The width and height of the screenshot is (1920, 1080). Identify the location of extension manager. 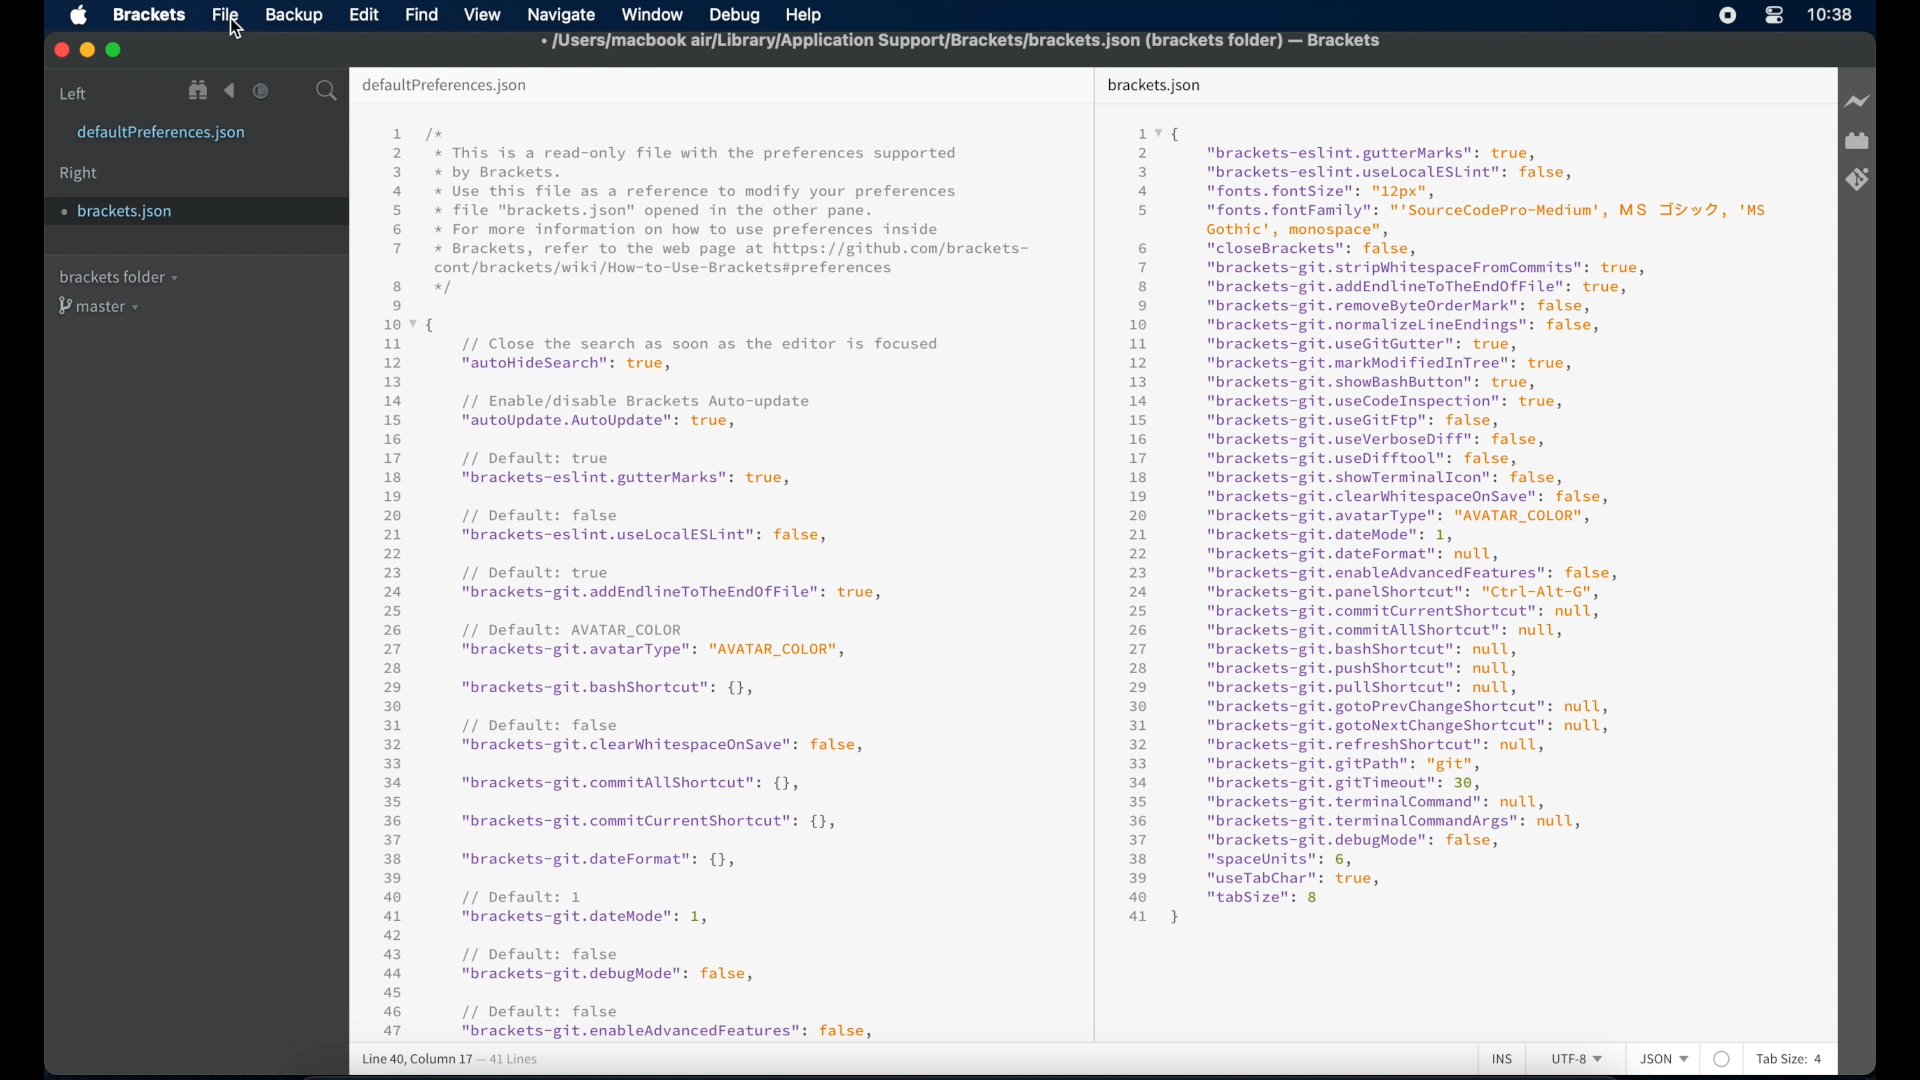
(1857, 141).